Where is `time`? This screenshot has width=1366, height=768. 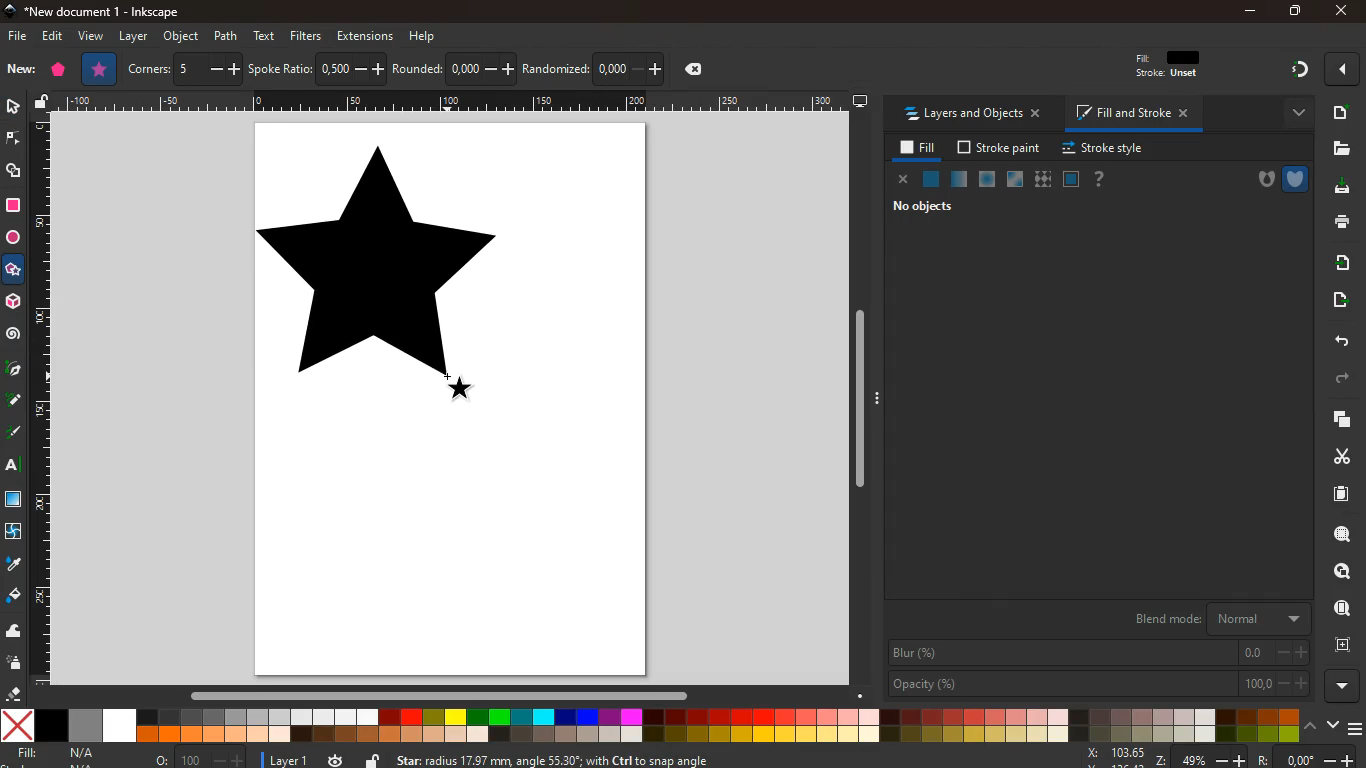
time is located at coordinates (336, 759).